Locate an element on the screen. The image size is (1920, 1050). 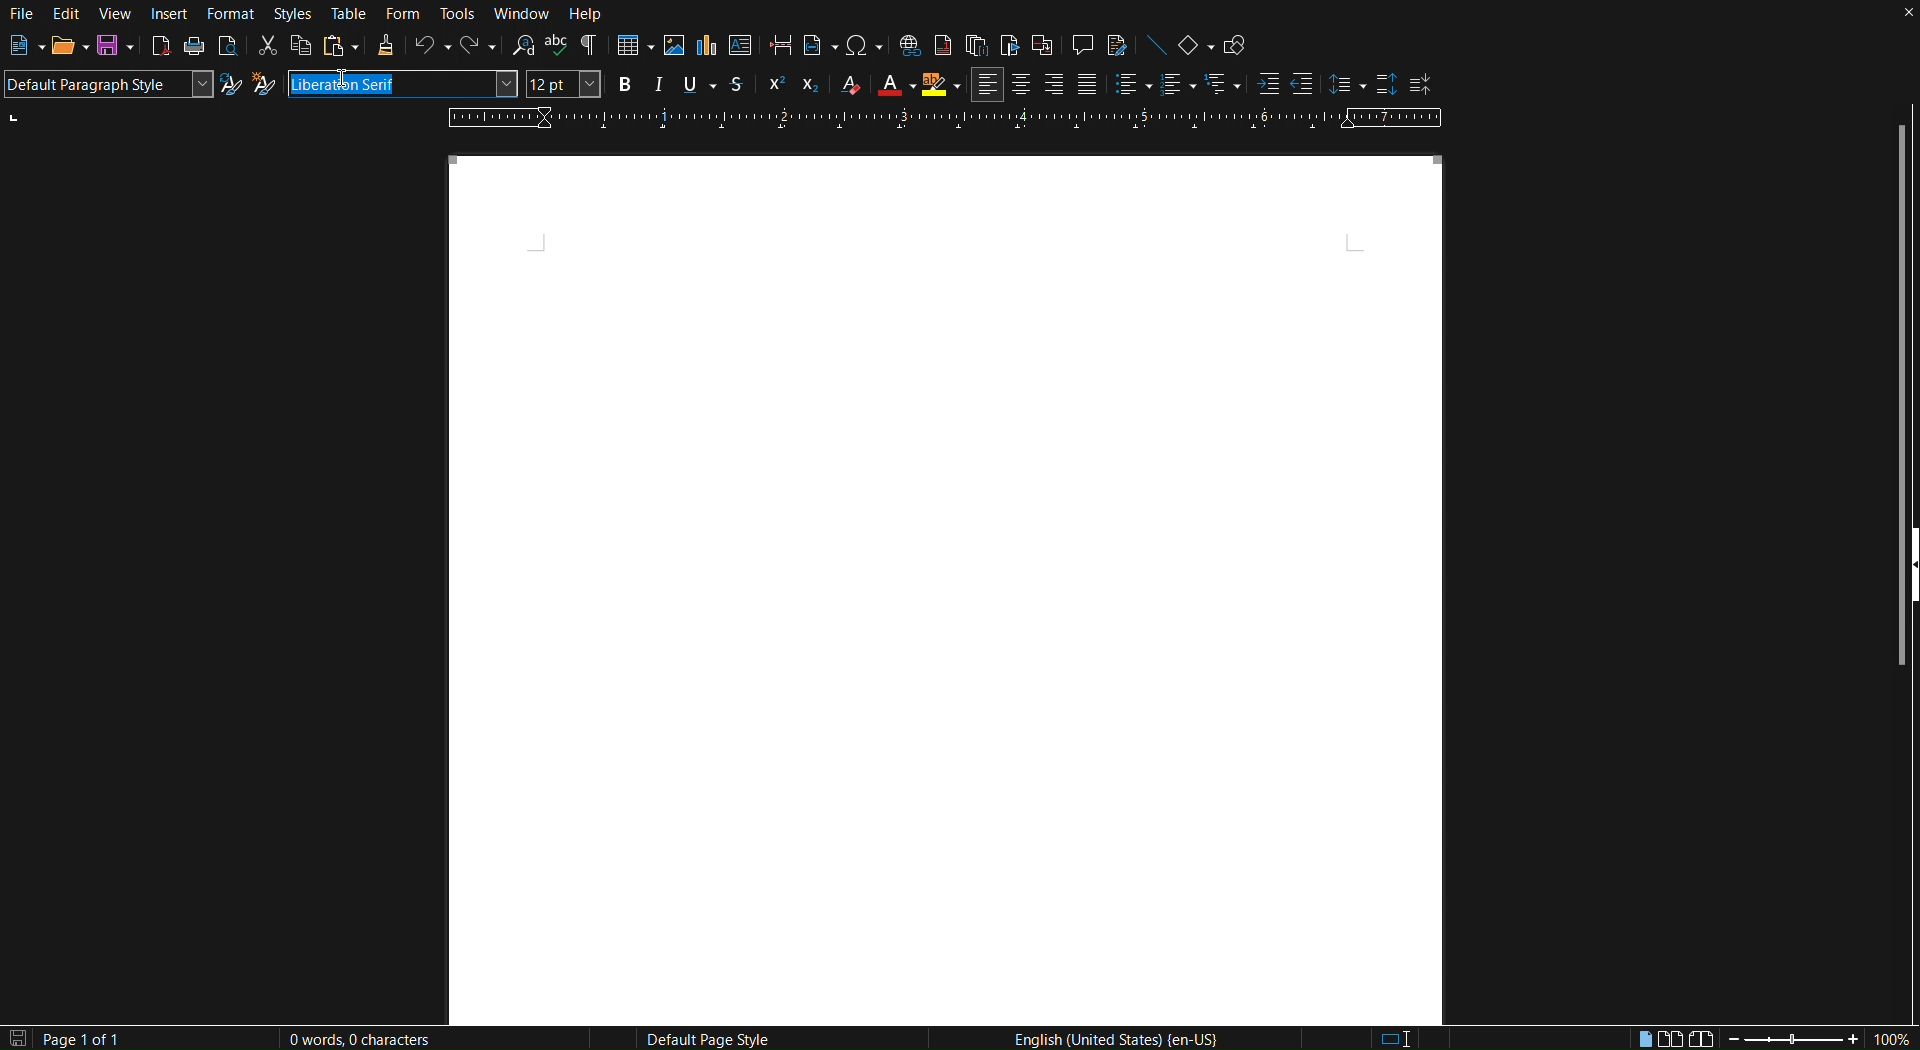
Underline is located at coordinates (698, 84).